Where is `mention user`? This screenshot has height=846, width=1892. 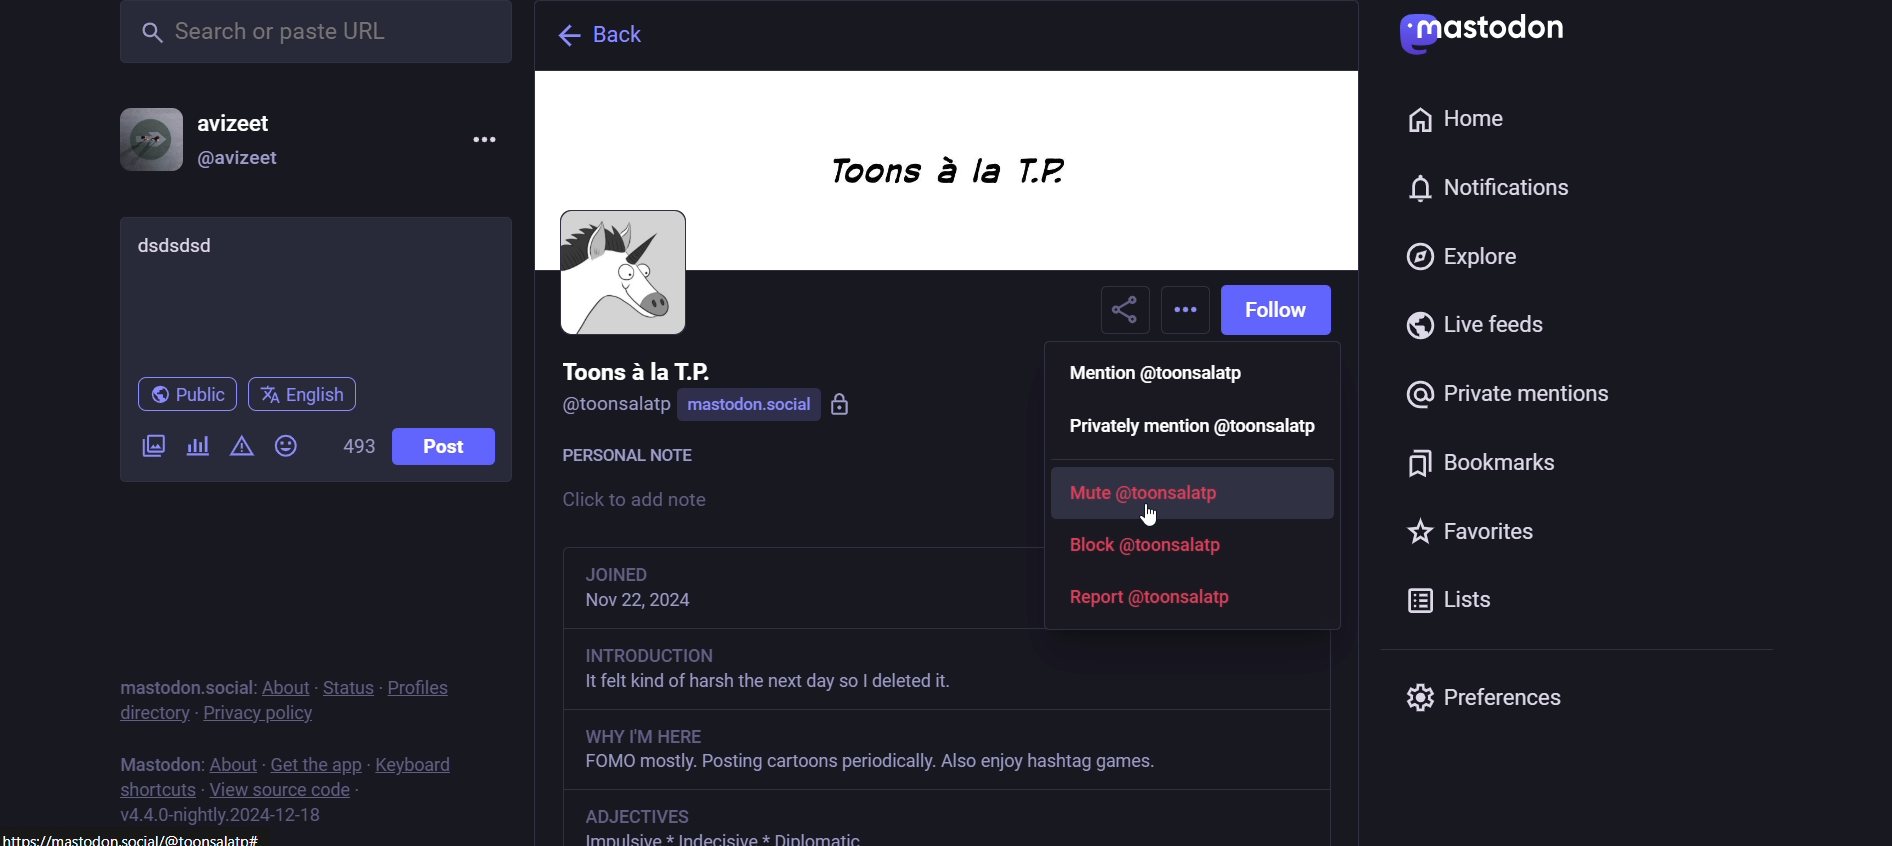
mention user is located at coordinates (1168, 375).